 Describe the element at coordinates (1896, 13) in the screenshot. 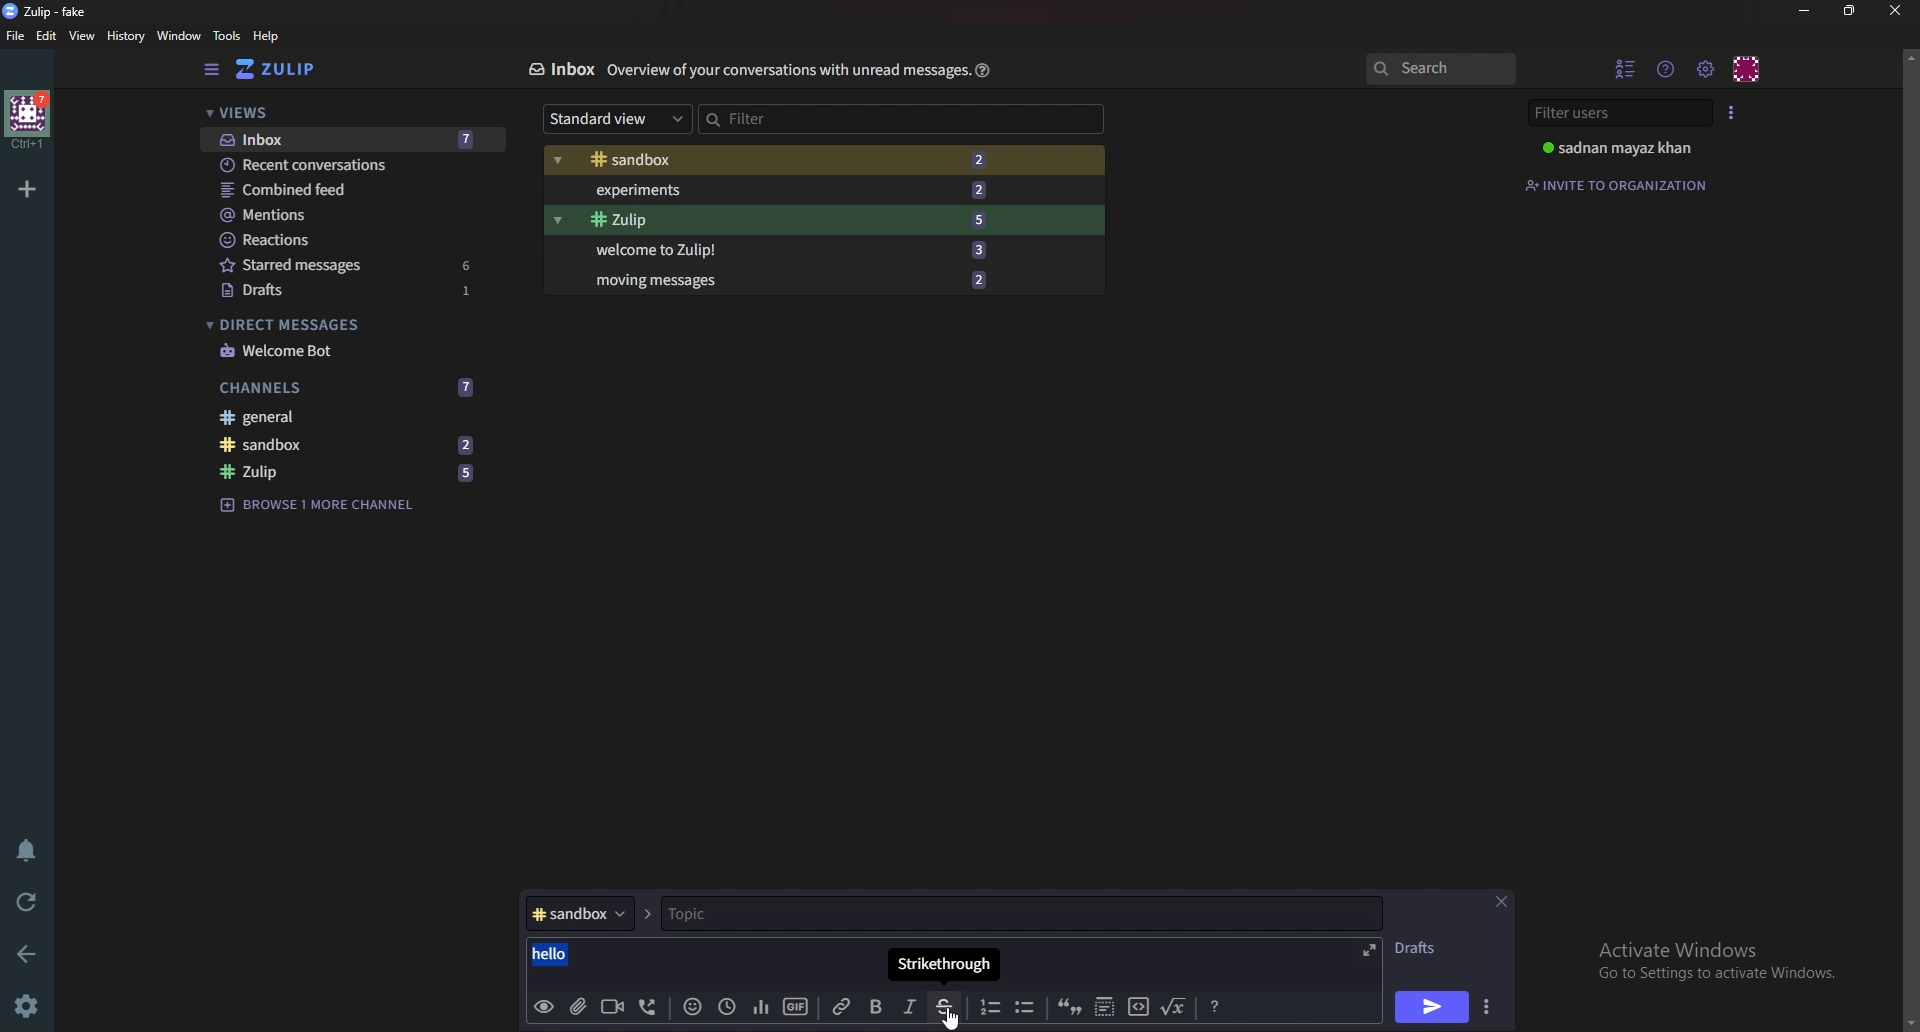

I see `close` at that location.